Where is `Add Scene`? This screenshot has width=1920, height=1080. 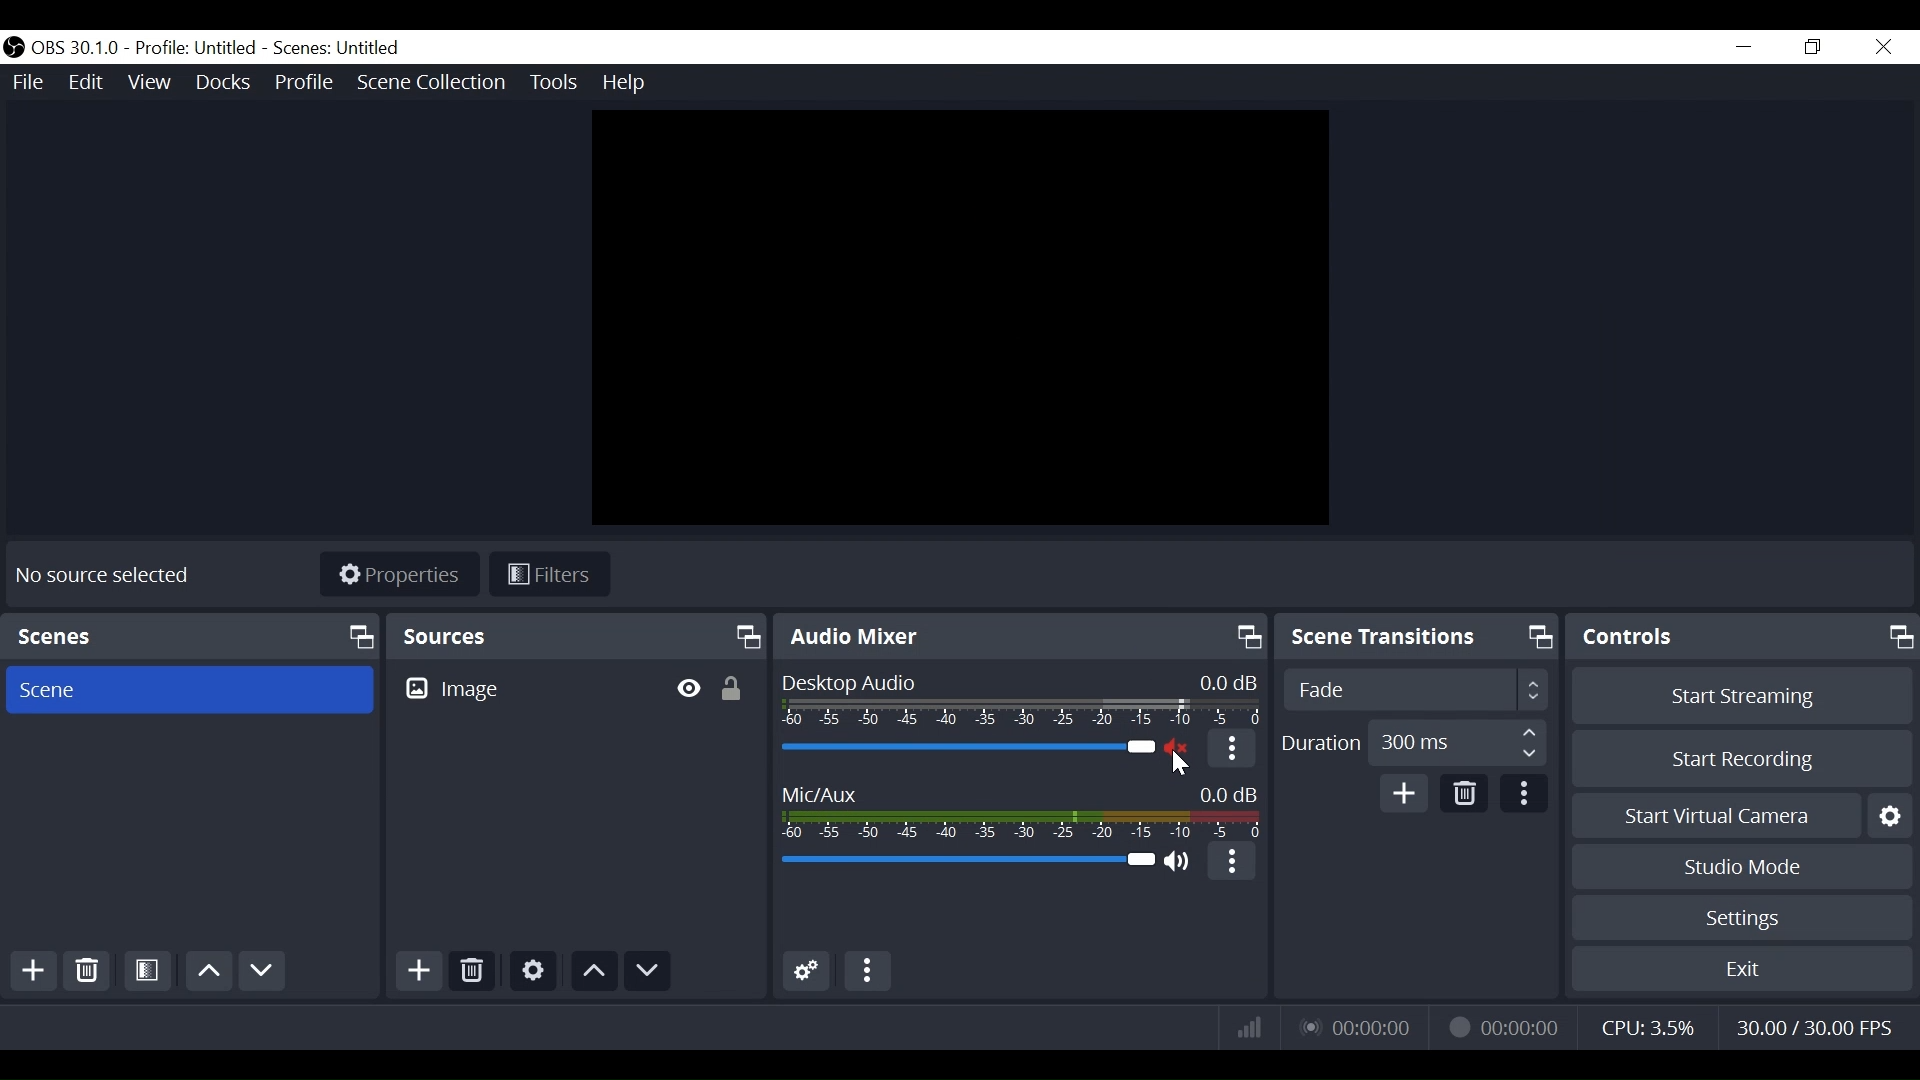 Add Scene is located at coordinates (31, 974).